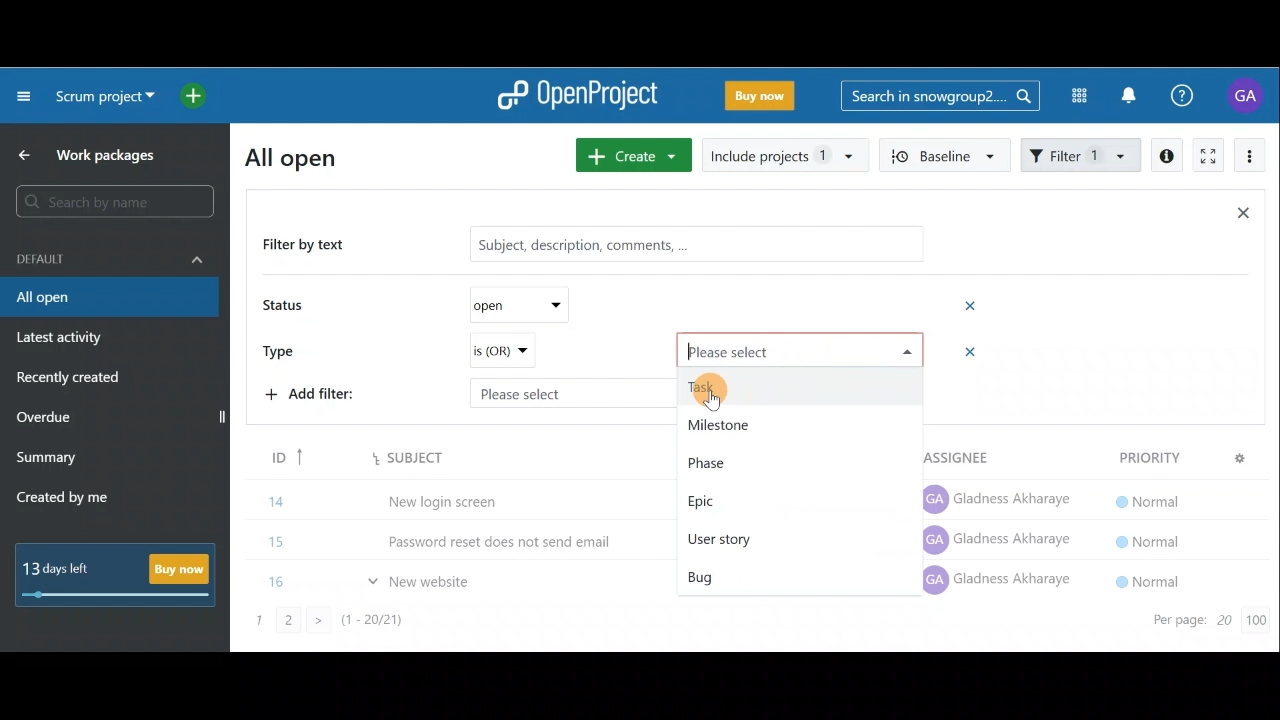 The height and width of the screenshot is (720, 1280). What do you see at coordinates (1131, 93) in the screenshot?
I see `Notification center` at bounding box center [1131, 93].